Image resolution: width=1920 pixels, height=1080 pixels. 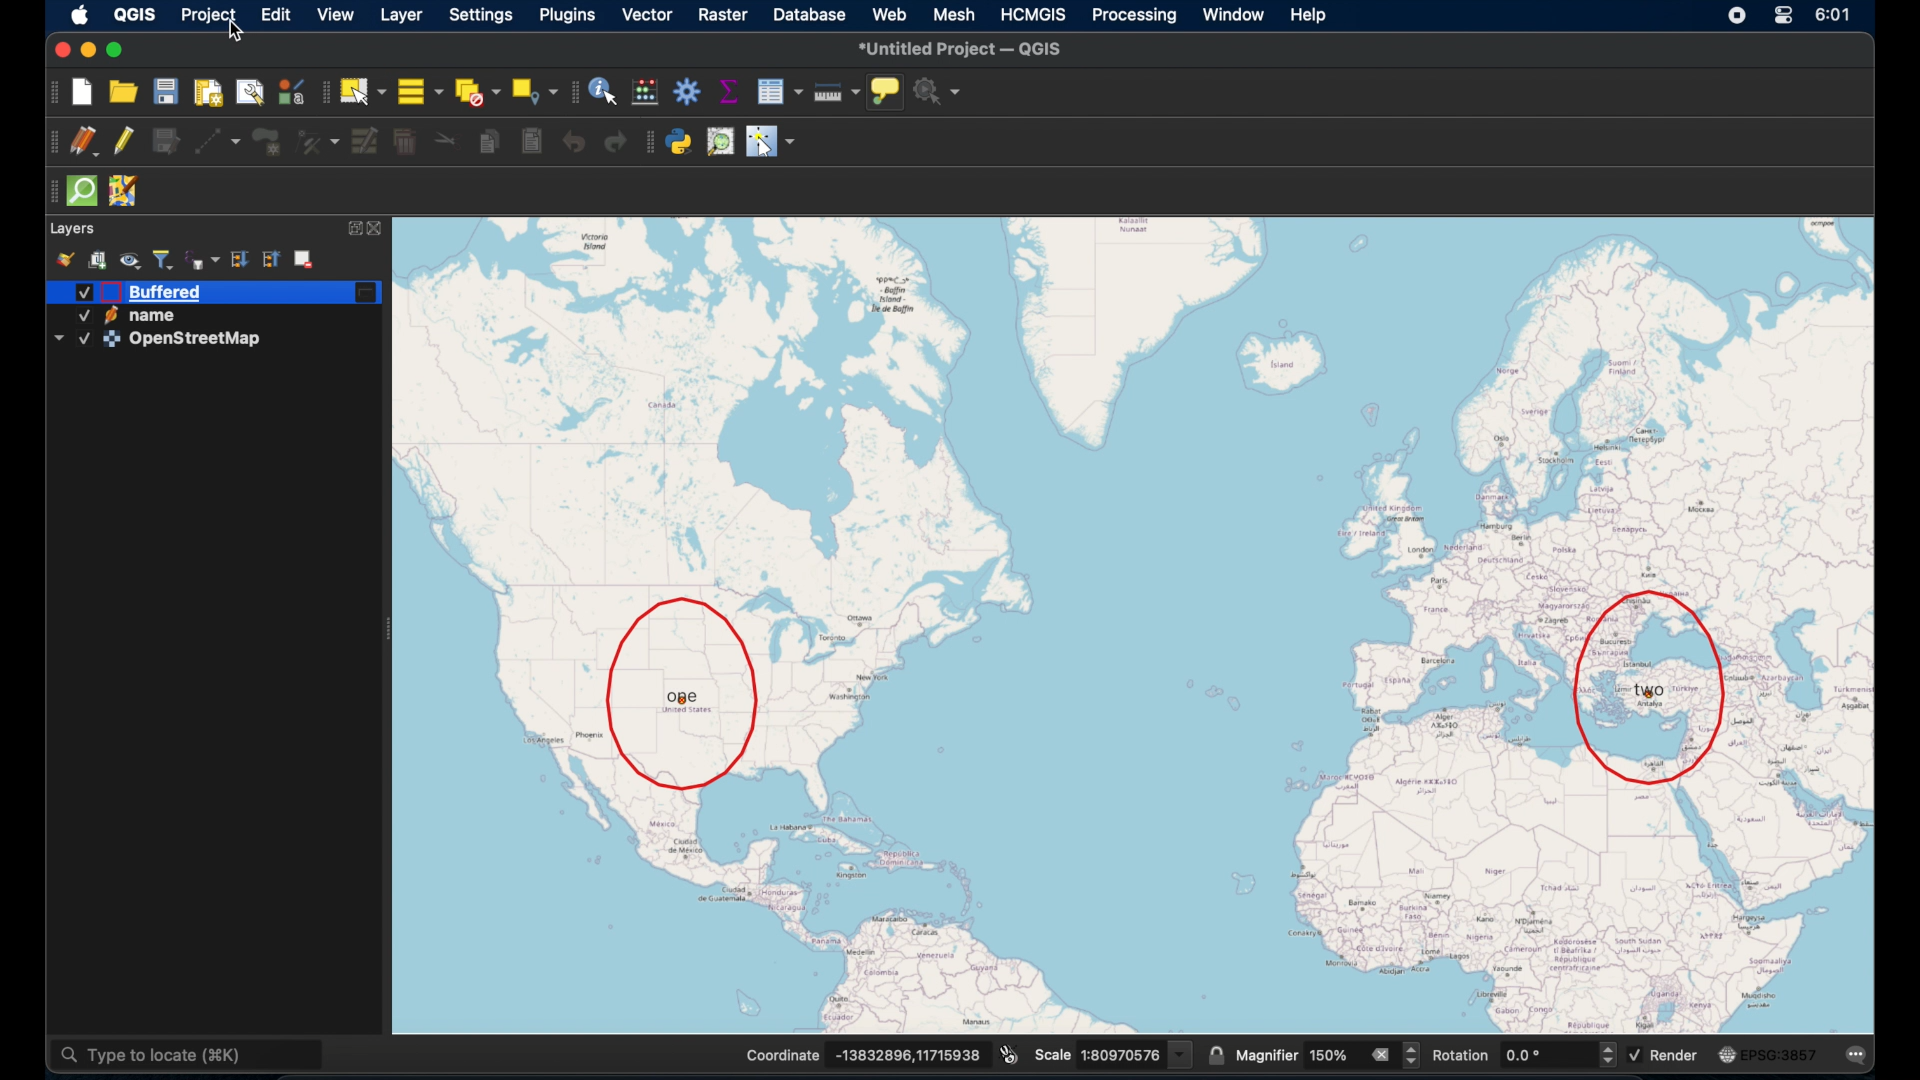 I want to click on render, so click(x=1672, y=1056).